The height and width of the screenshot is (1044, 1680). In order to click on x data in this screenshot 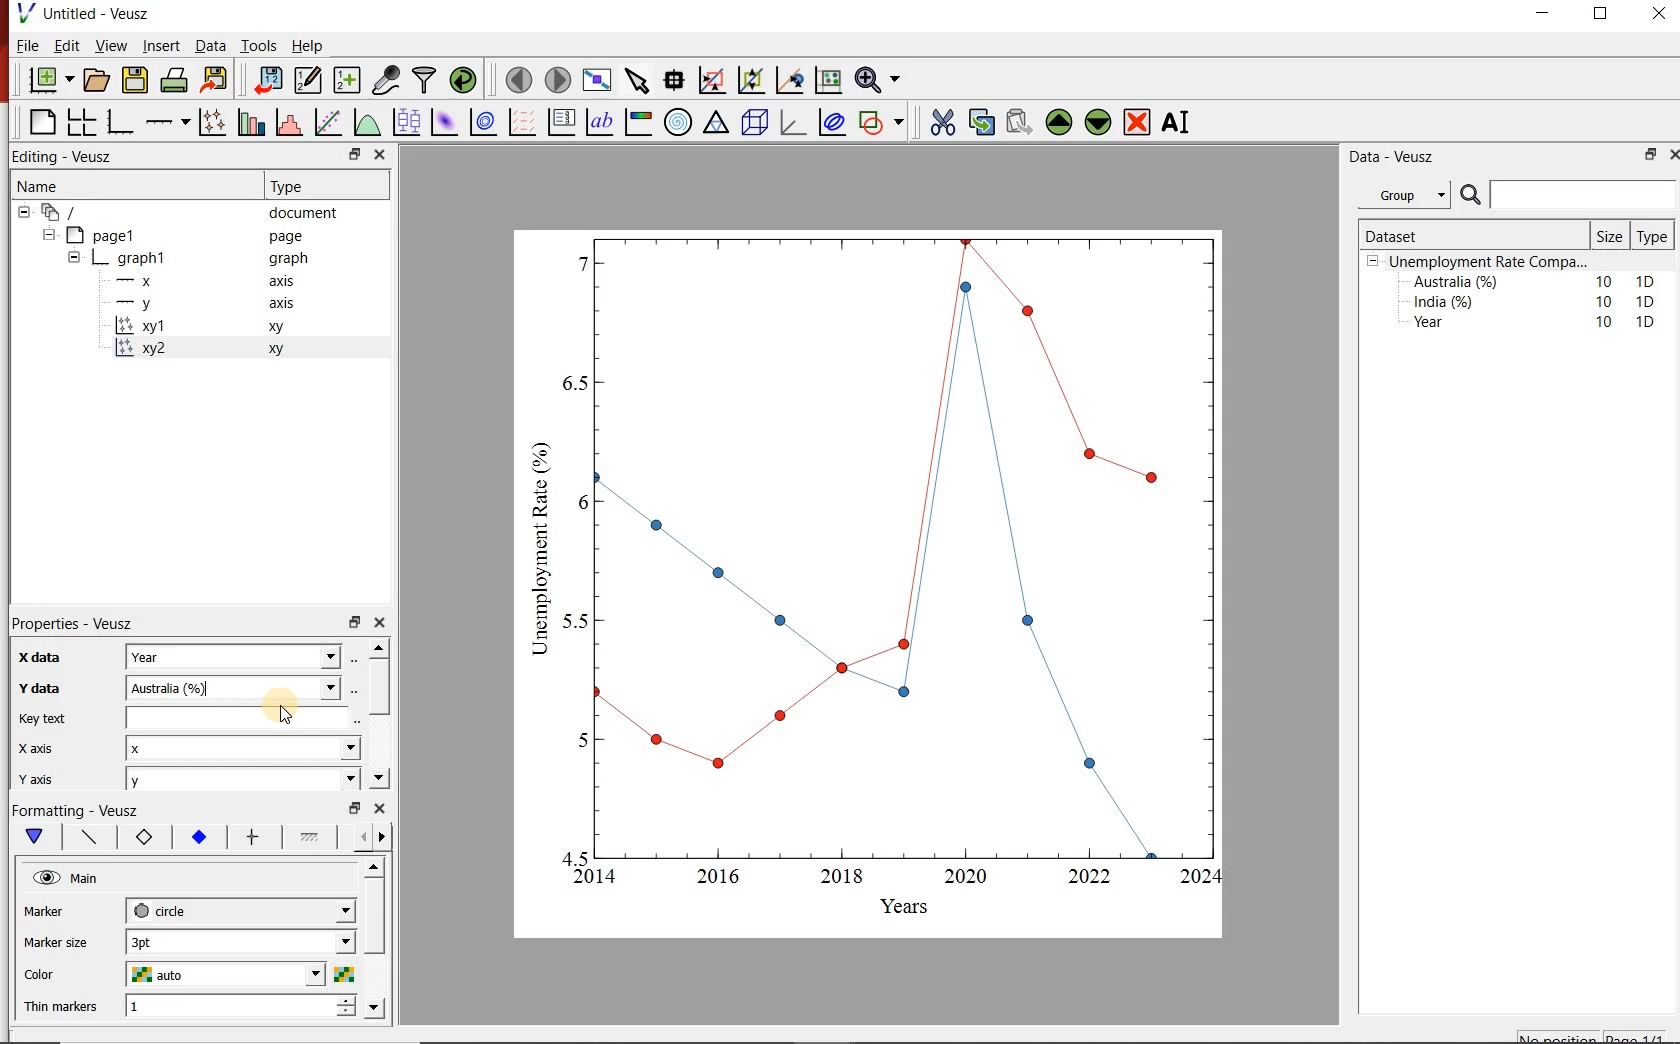, I will do `click(35, 658)`.